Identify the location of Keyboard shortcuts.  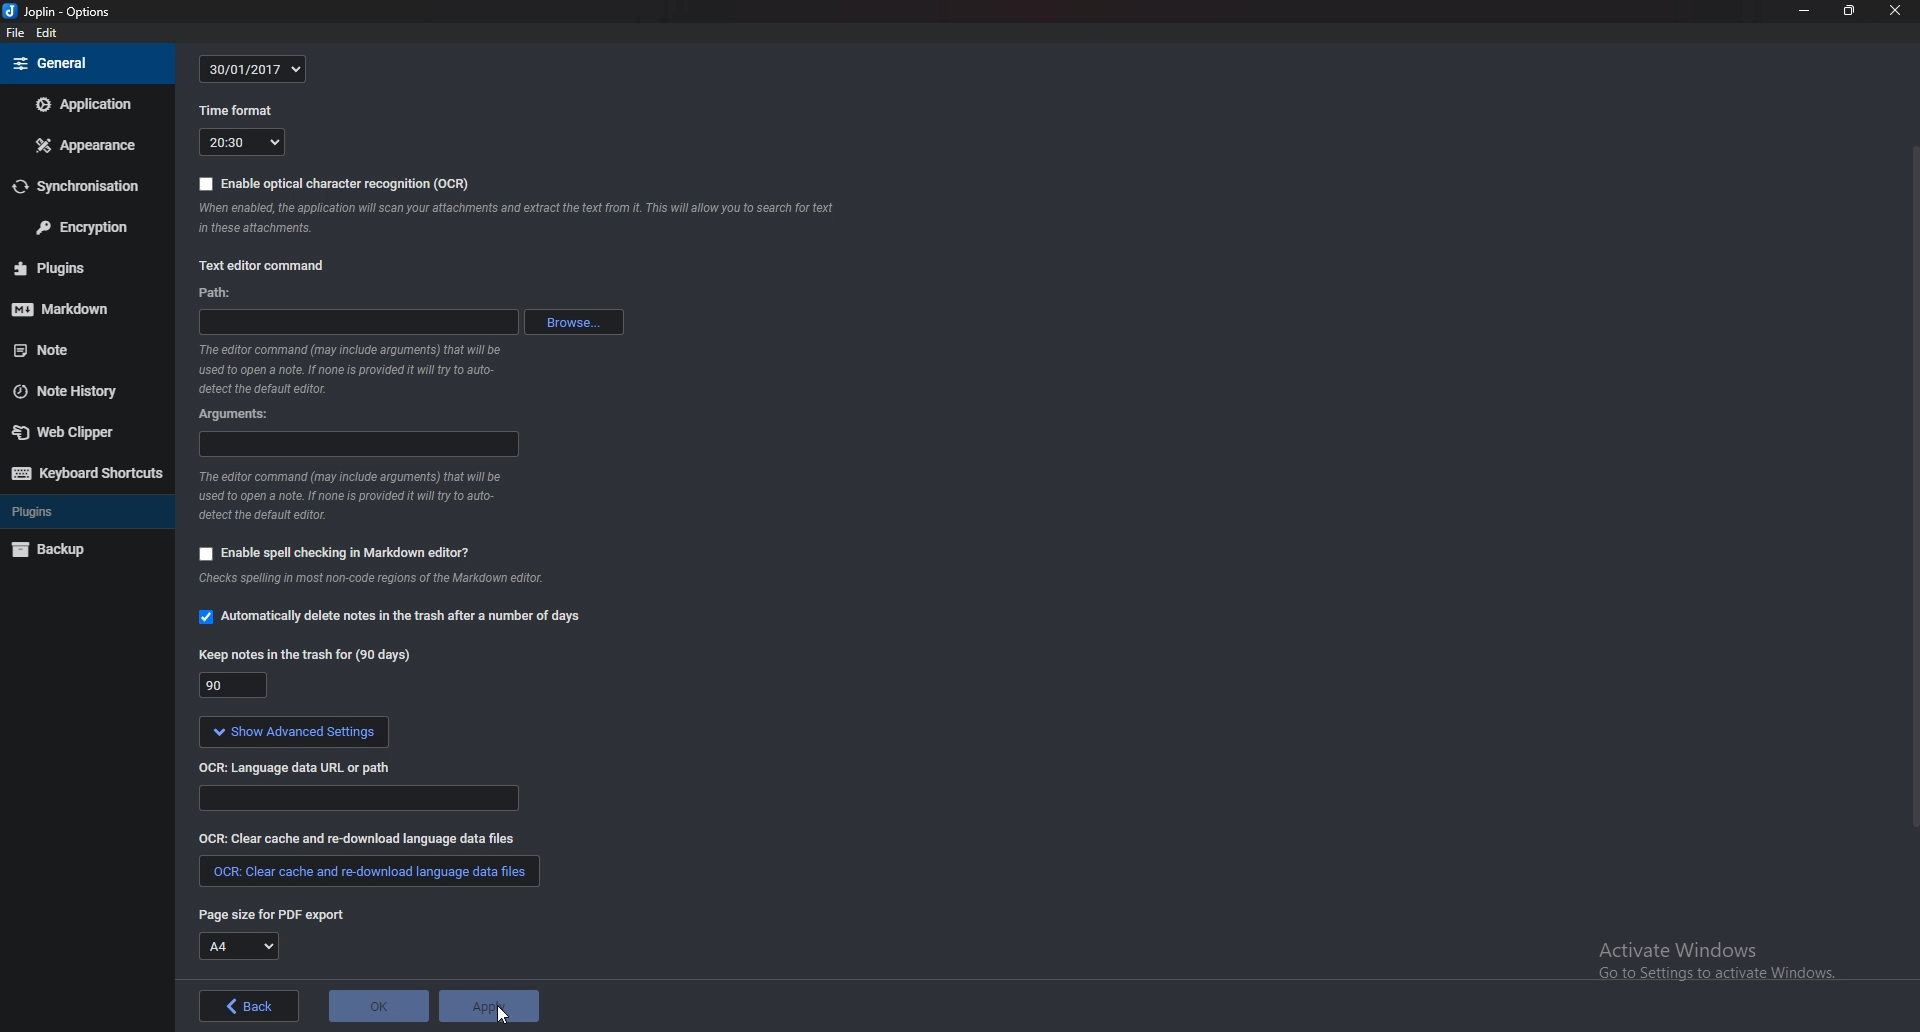
(86, 473).